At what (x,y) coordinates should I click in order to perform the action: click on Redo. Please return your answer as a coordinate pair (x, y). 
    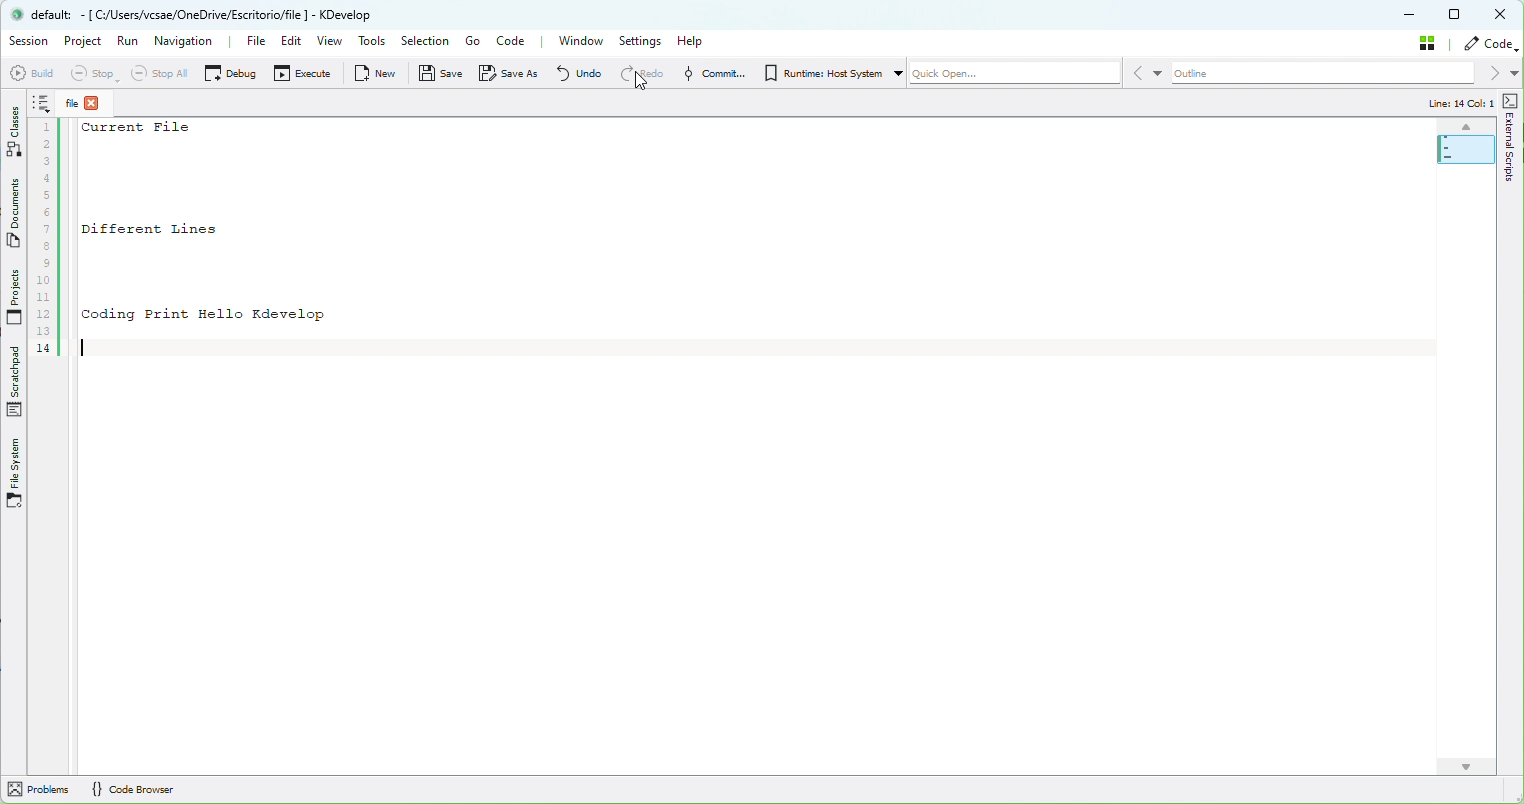
    Looking at the image, I should click on (639, 72).